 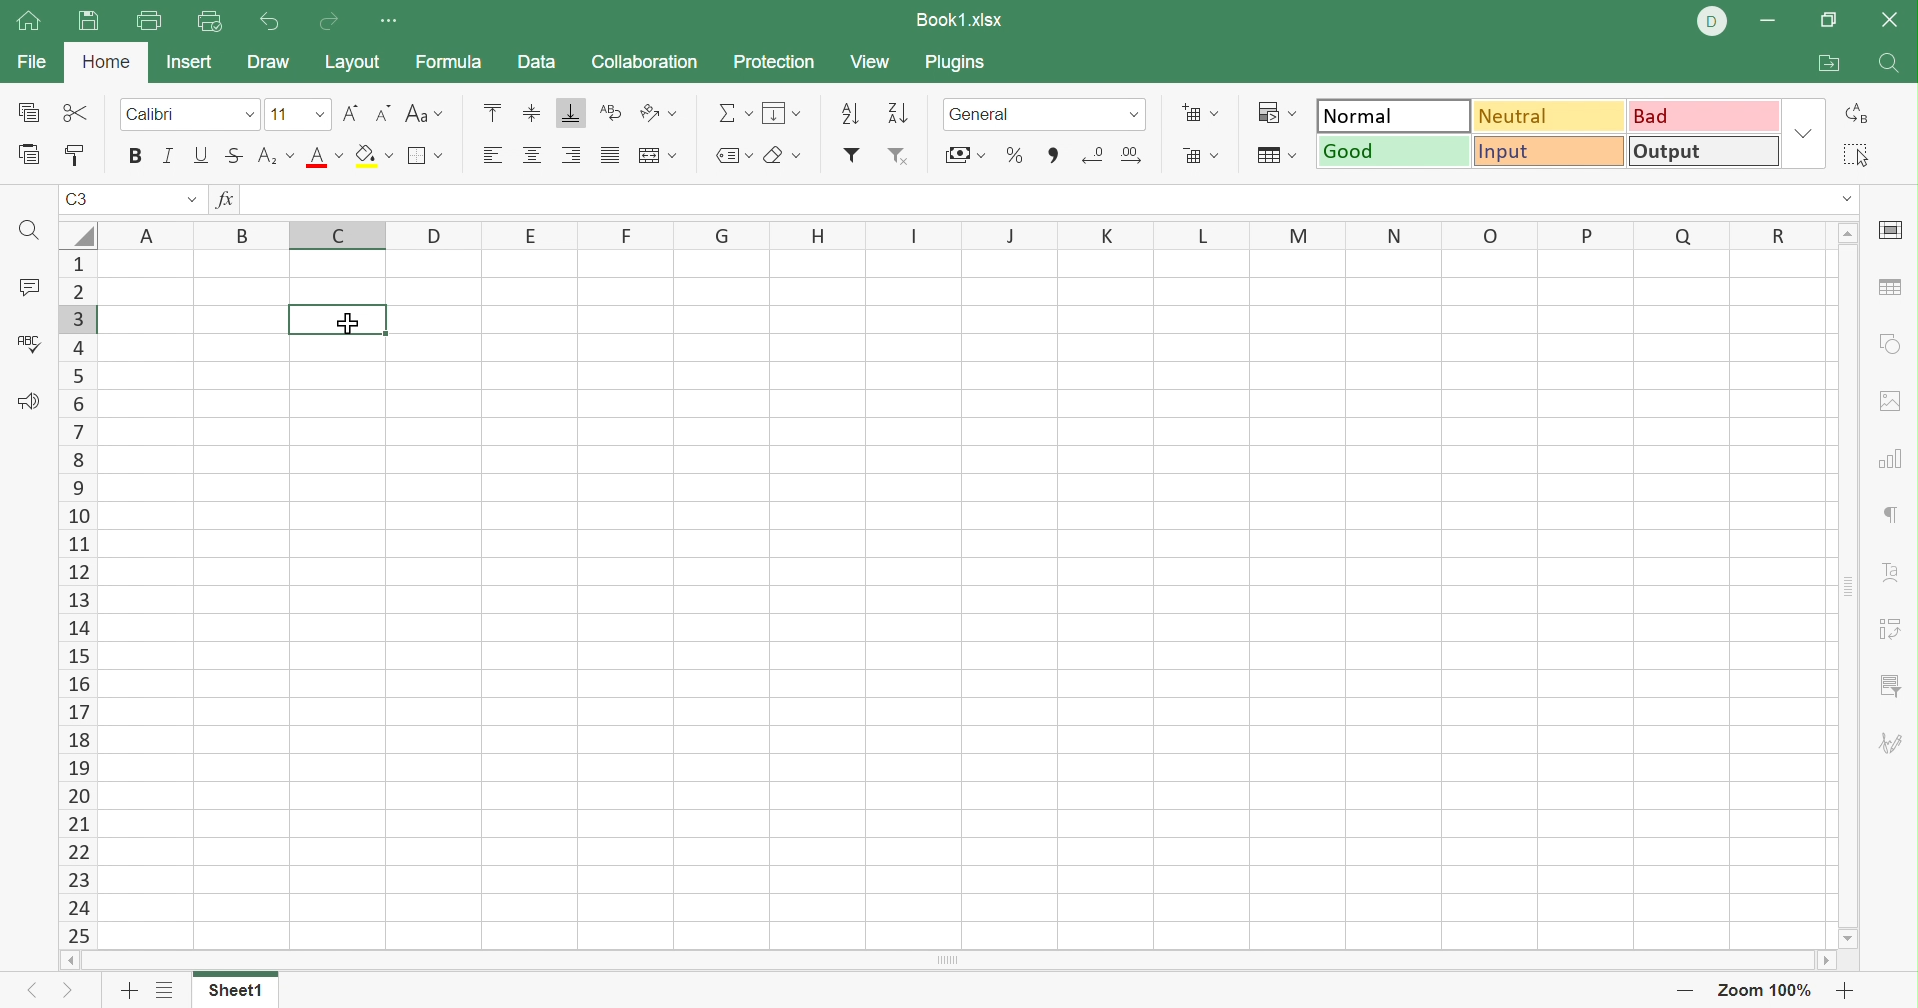 What do you see at coordinates (276, 114) in the screenshot?
I see `11` at bounding box center [276, 114].